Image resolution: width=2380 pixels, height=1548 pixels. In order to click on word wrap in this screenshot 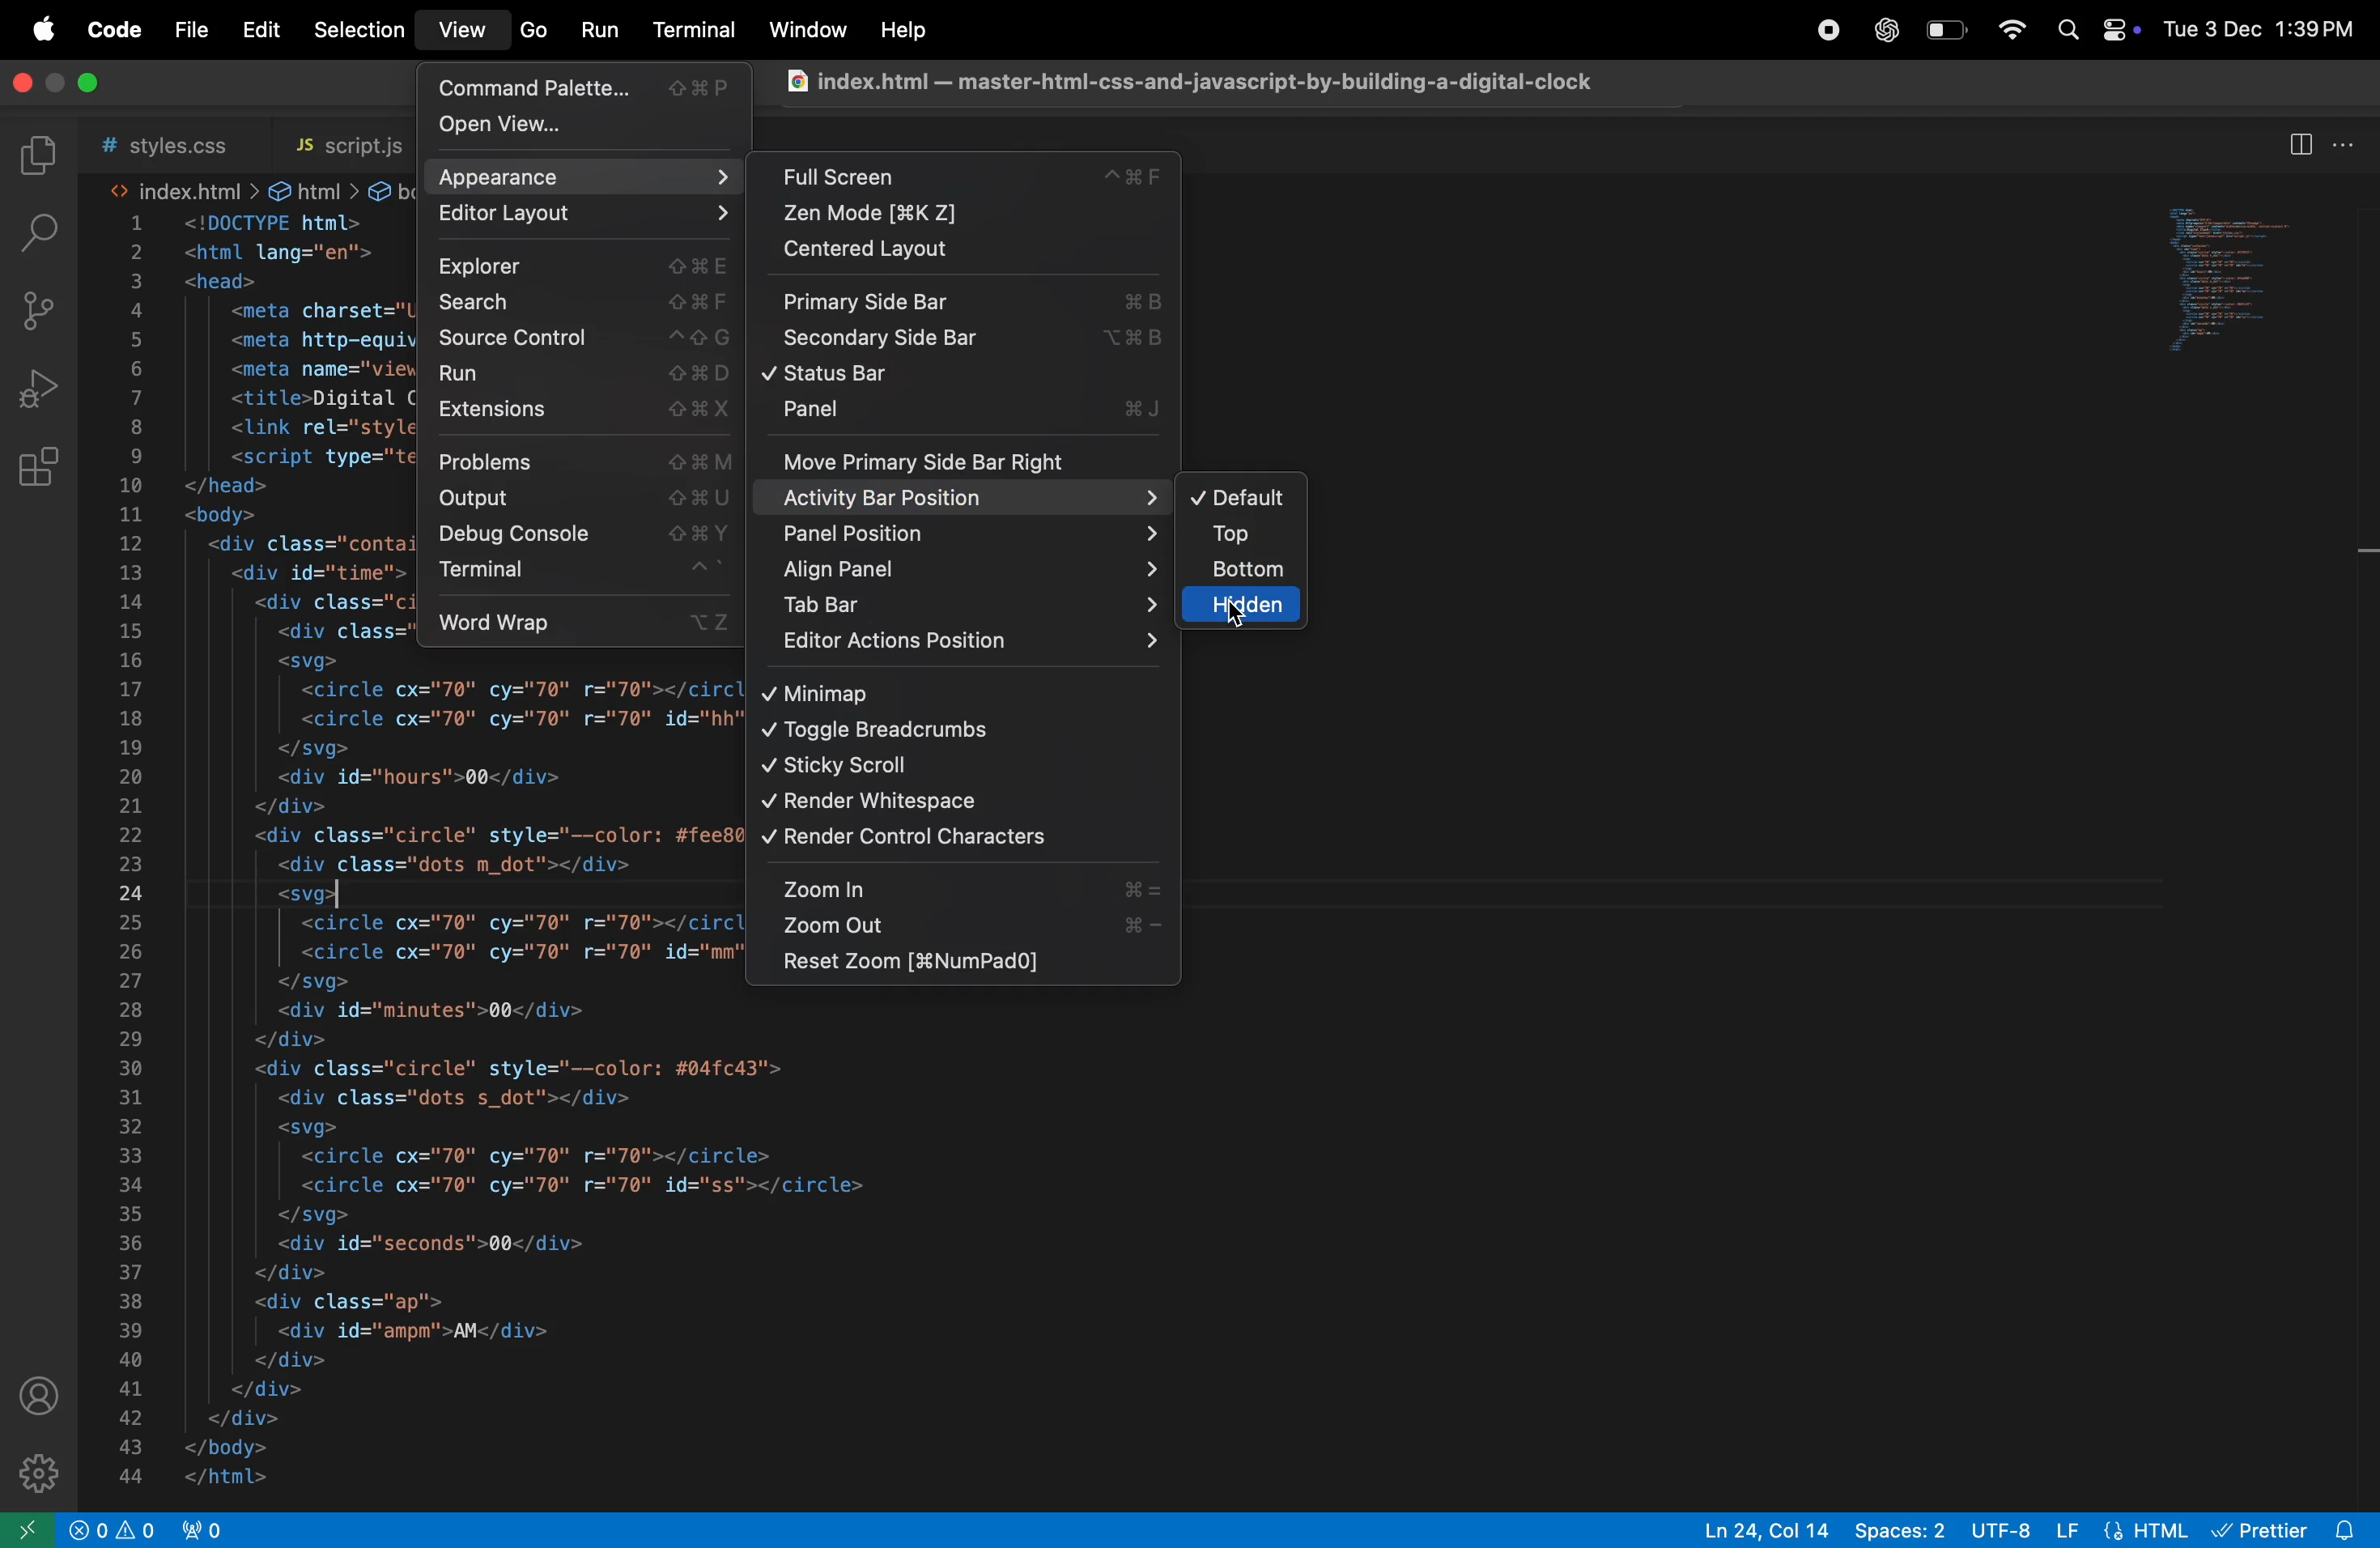, I will do `click(581, 621)`.